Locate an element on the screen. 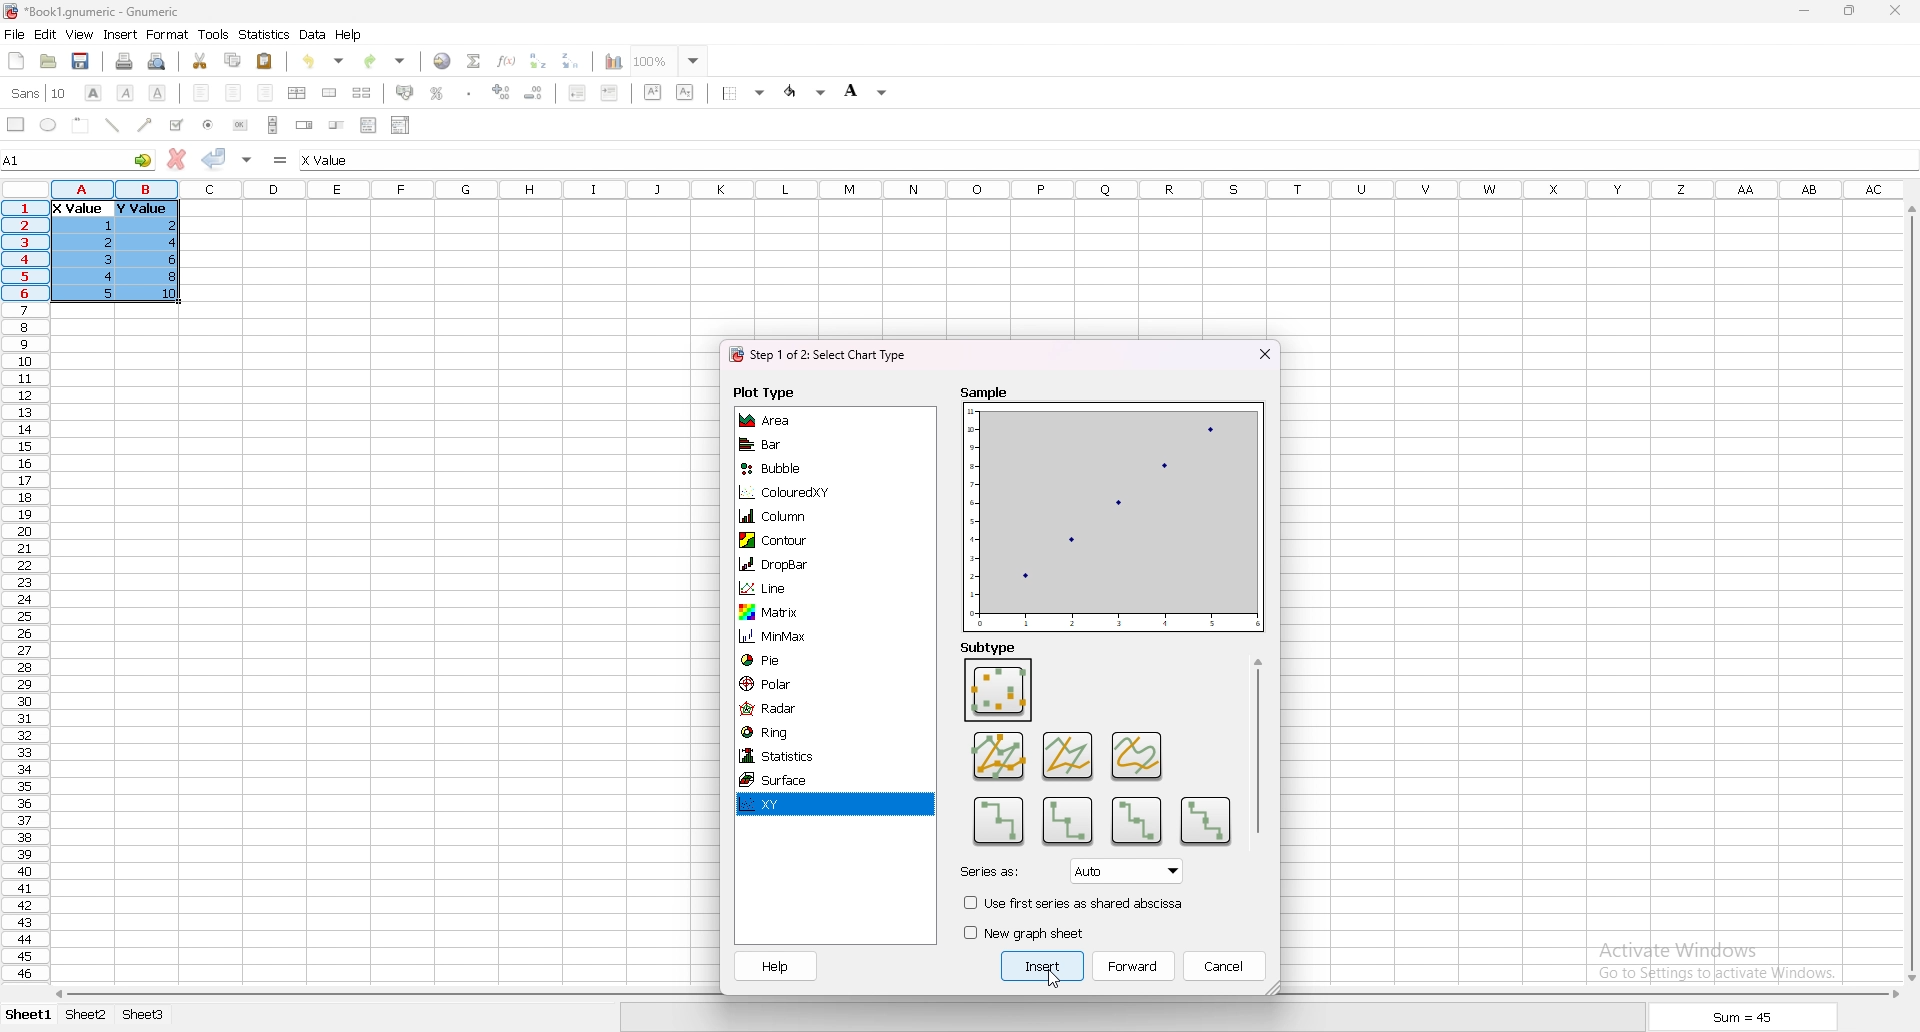 The height and width of the screenshot is (1032, 1920). cancel change is located at coordinates (178, 159).